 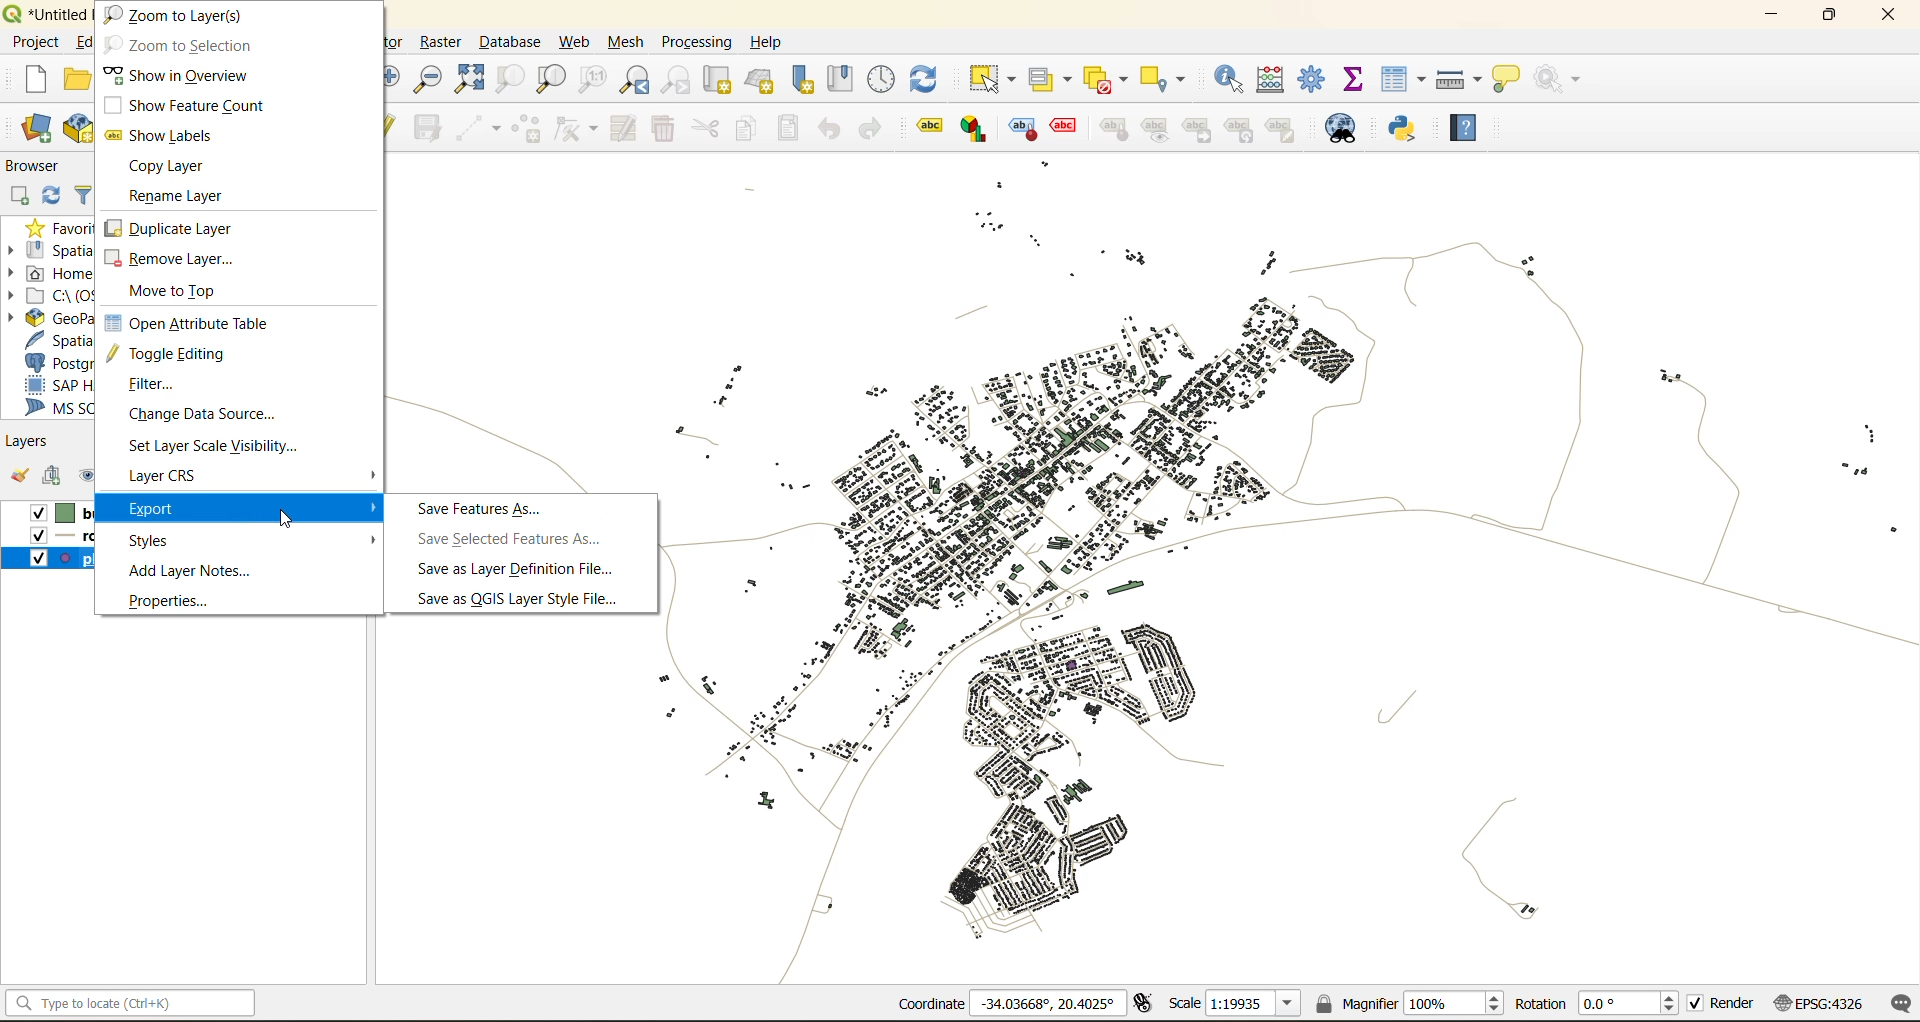 What do you see at coordinates (431, 126) in the screenshot?
I see `save edits` at bounding box center [431, 126].